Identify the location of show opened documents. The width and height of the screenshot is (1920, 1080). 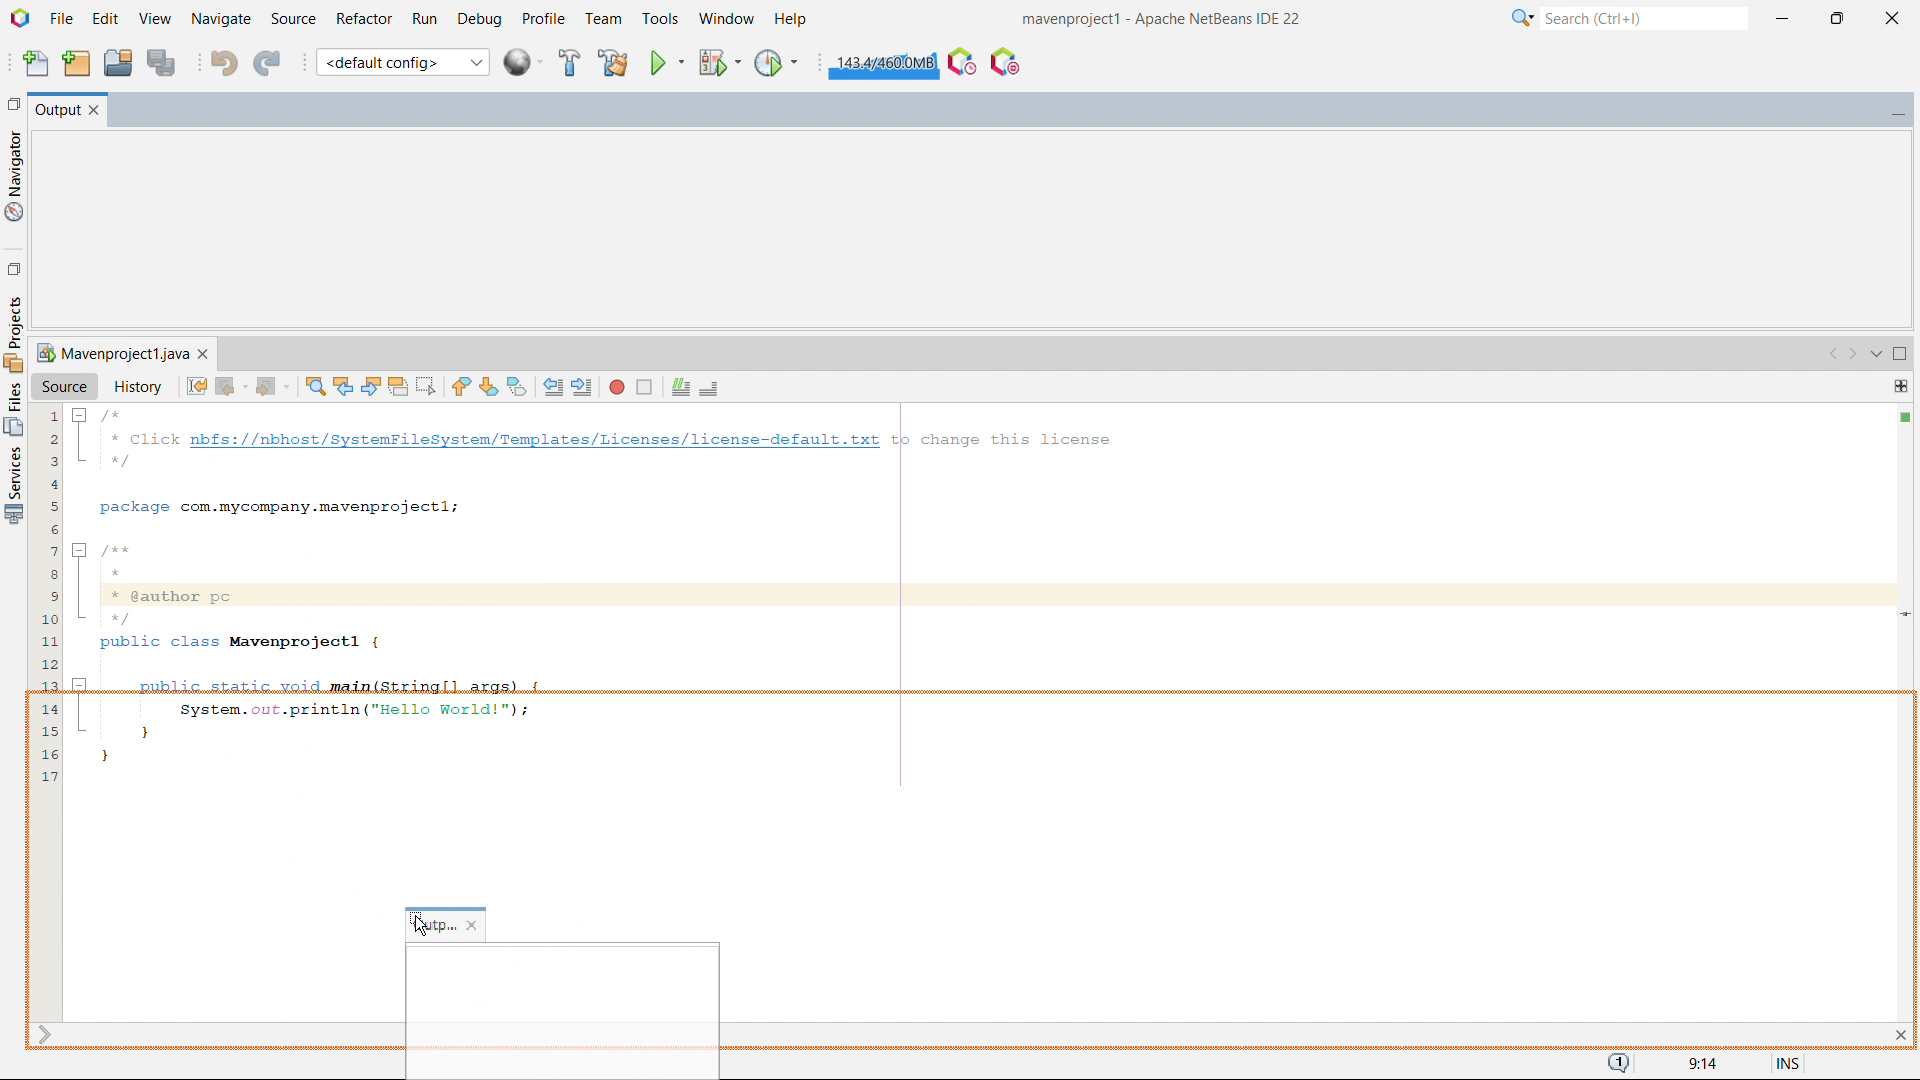
(1874, 355).